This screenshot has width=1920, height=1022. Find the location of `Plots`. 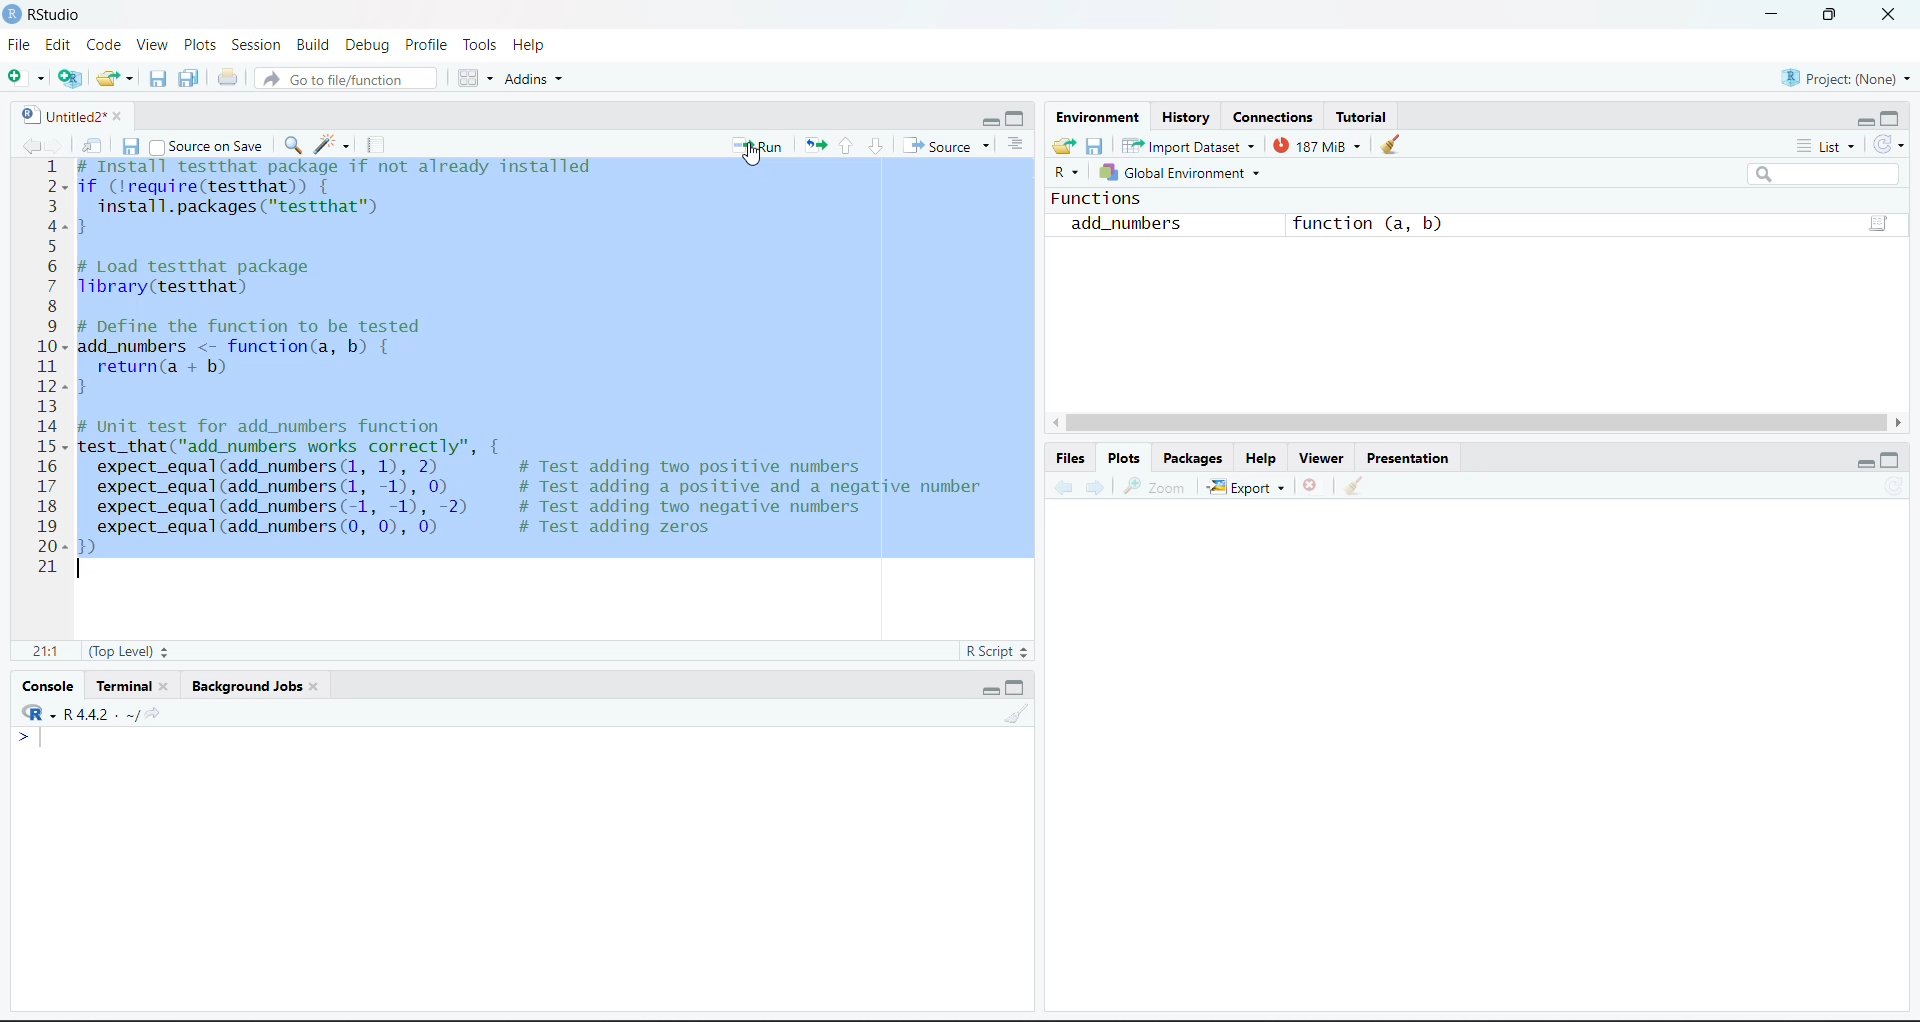

Plots is located at coordinates (1123, 459).